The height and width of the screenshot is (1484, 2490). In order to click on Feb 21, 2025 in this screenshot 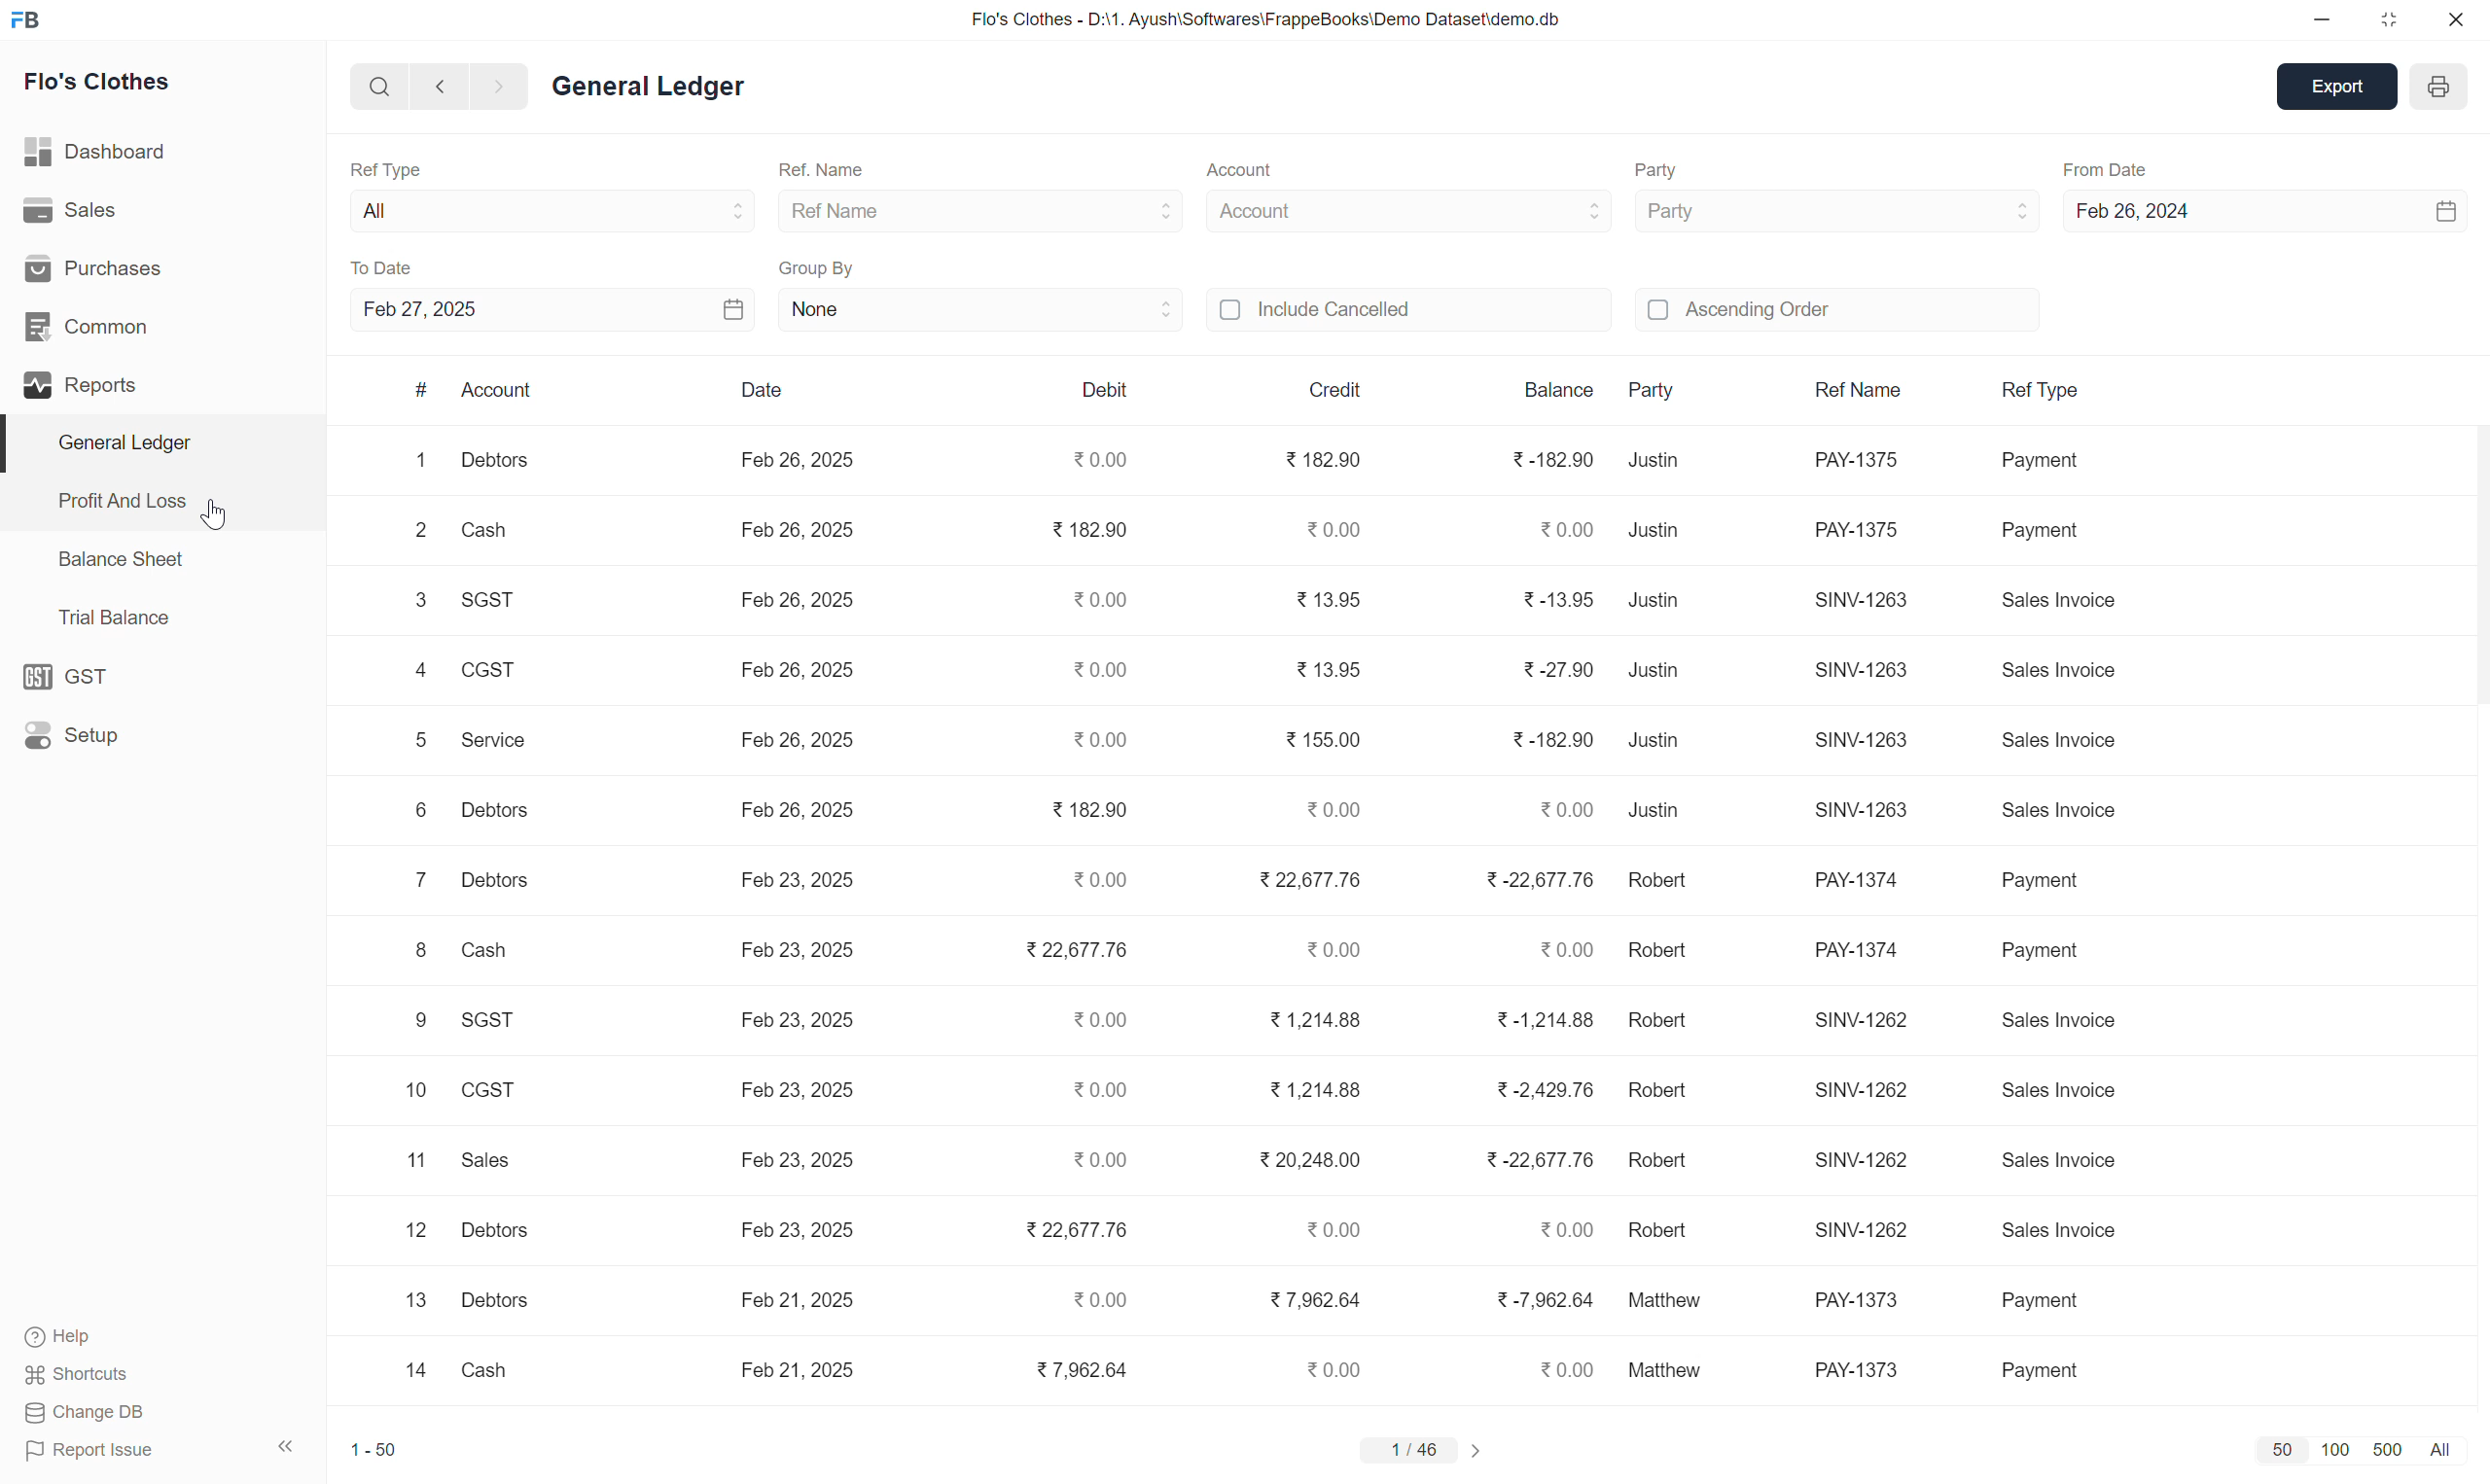, I will do `click(809, 1378)`.